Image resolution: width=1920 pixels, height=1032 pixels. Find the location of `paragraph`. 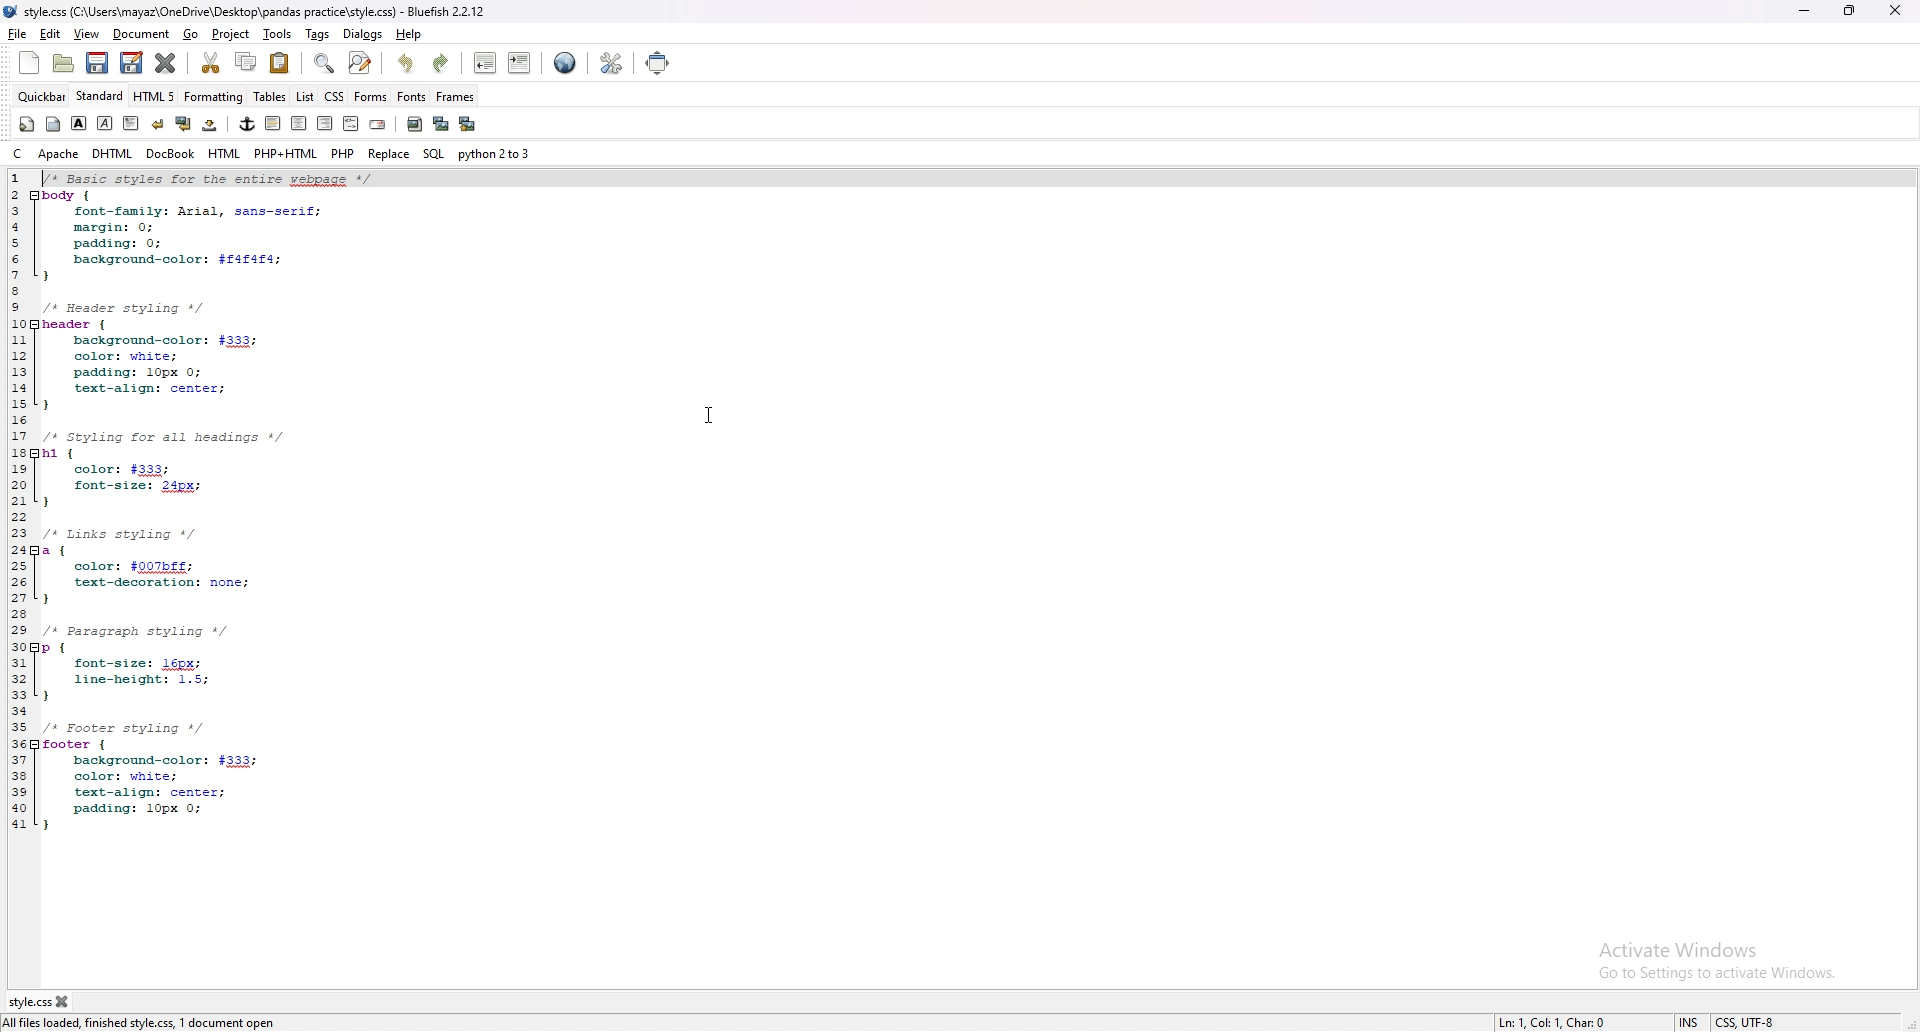

paragraph is located at coordinates (131, 124).